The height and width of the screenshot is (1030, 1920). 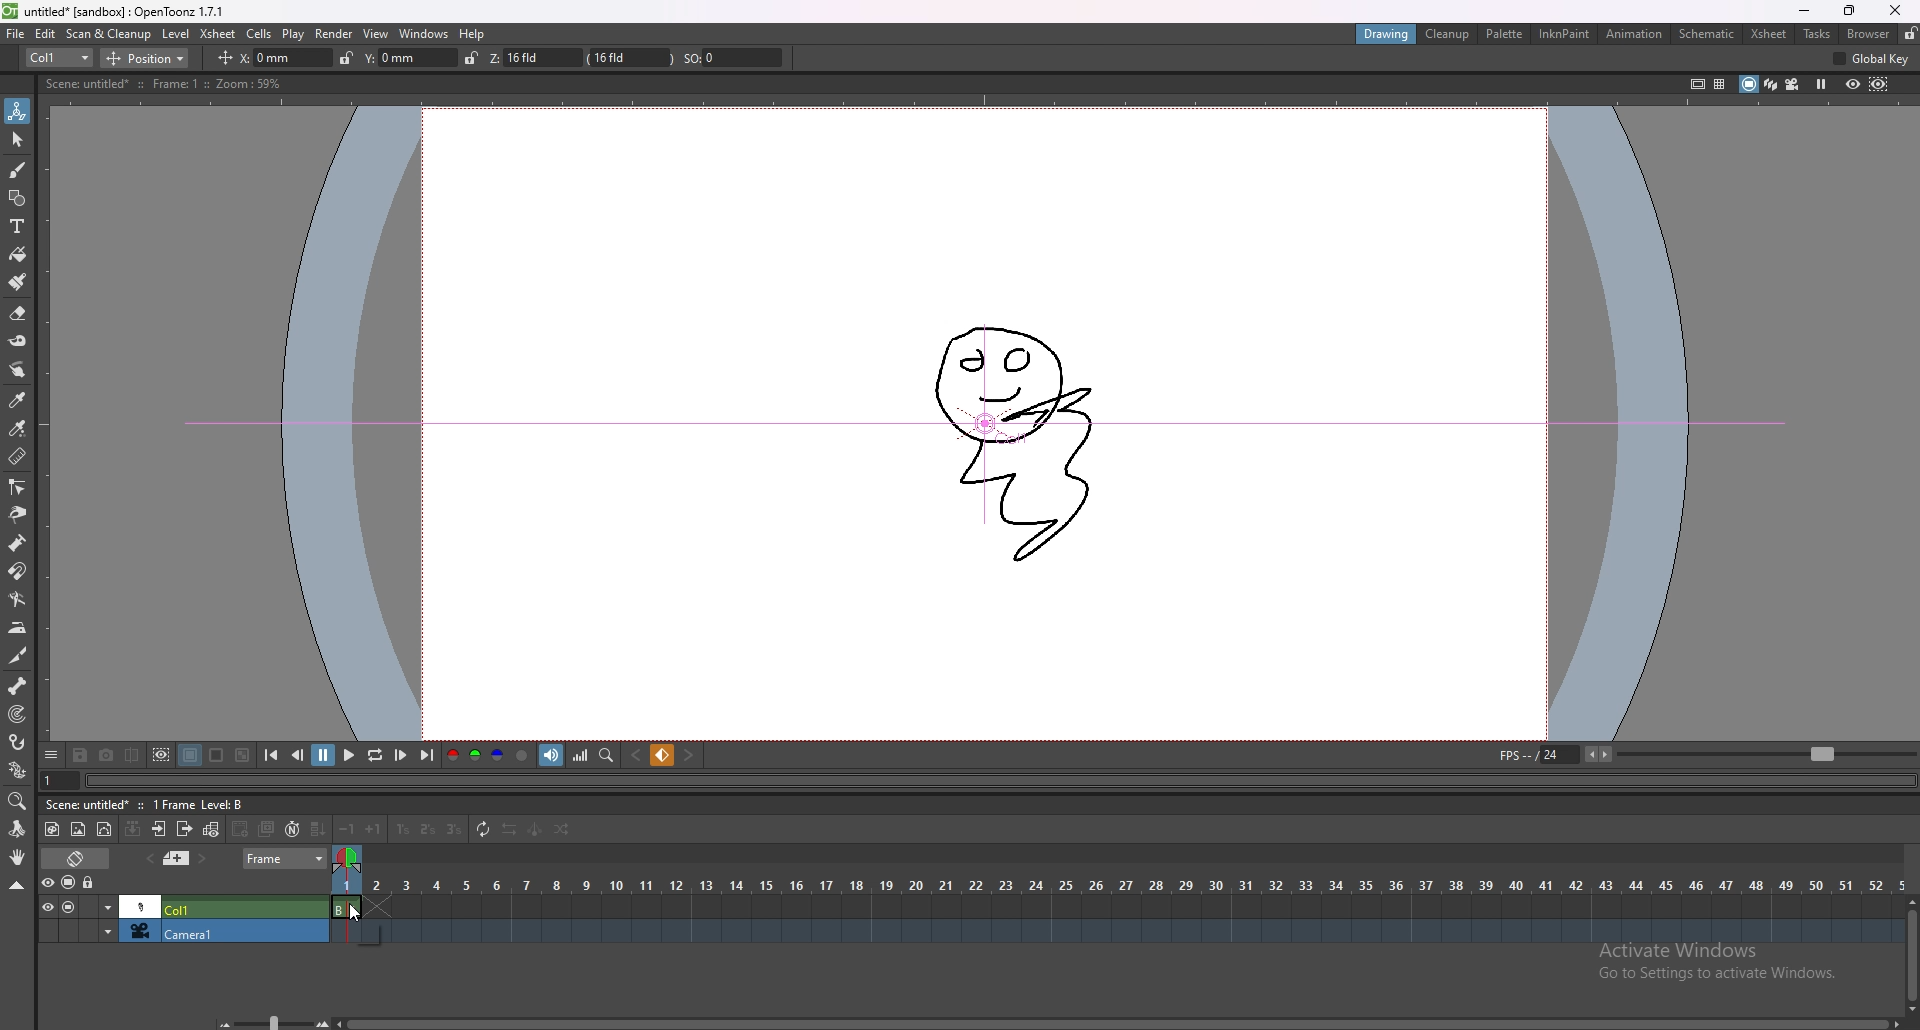 What do you see at coordinates (1113, 937) in the screenshot?
I see `camera 1 timeline` at bounding box center [1113, 937].